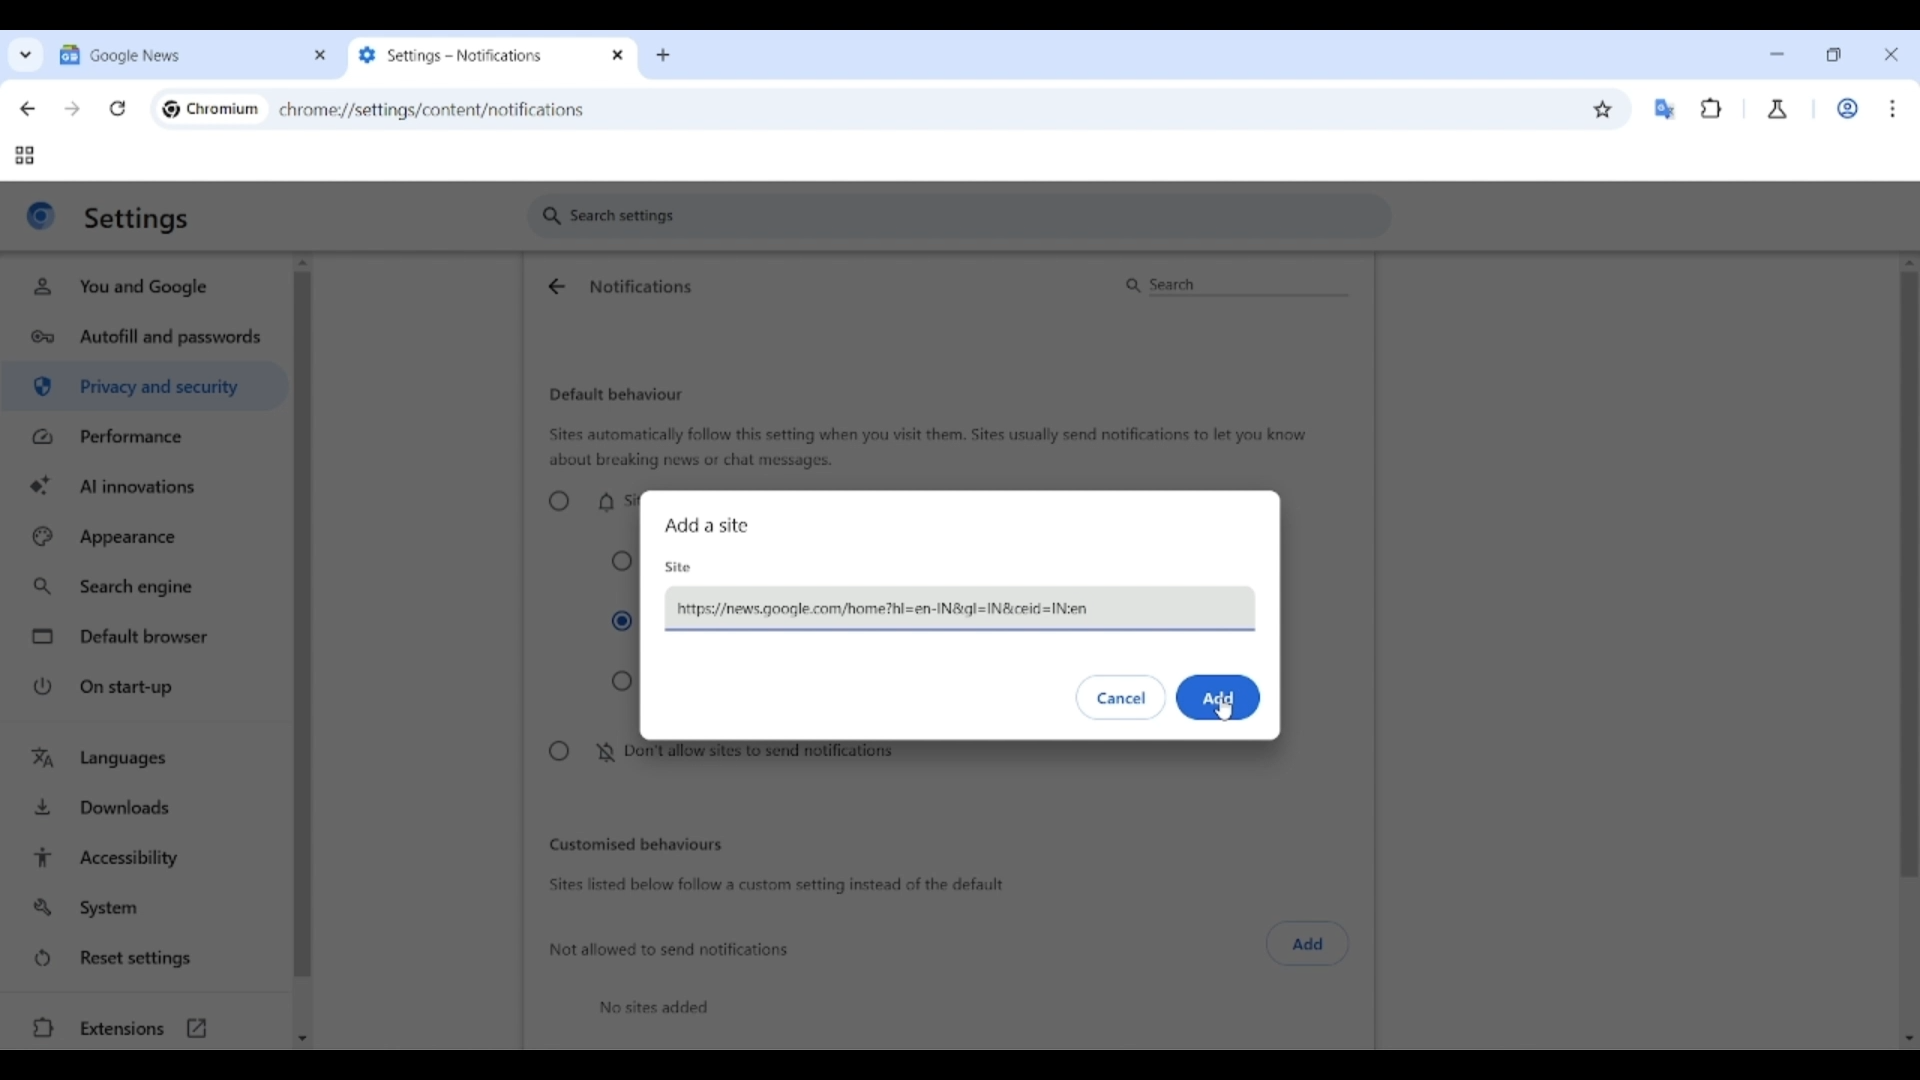 This screenshot has height=1080, width=1920. Describe the element at coordinates (774, 886) in the screenshot. I see `Sites listed below follow a custom setting instead of the default` at that location.